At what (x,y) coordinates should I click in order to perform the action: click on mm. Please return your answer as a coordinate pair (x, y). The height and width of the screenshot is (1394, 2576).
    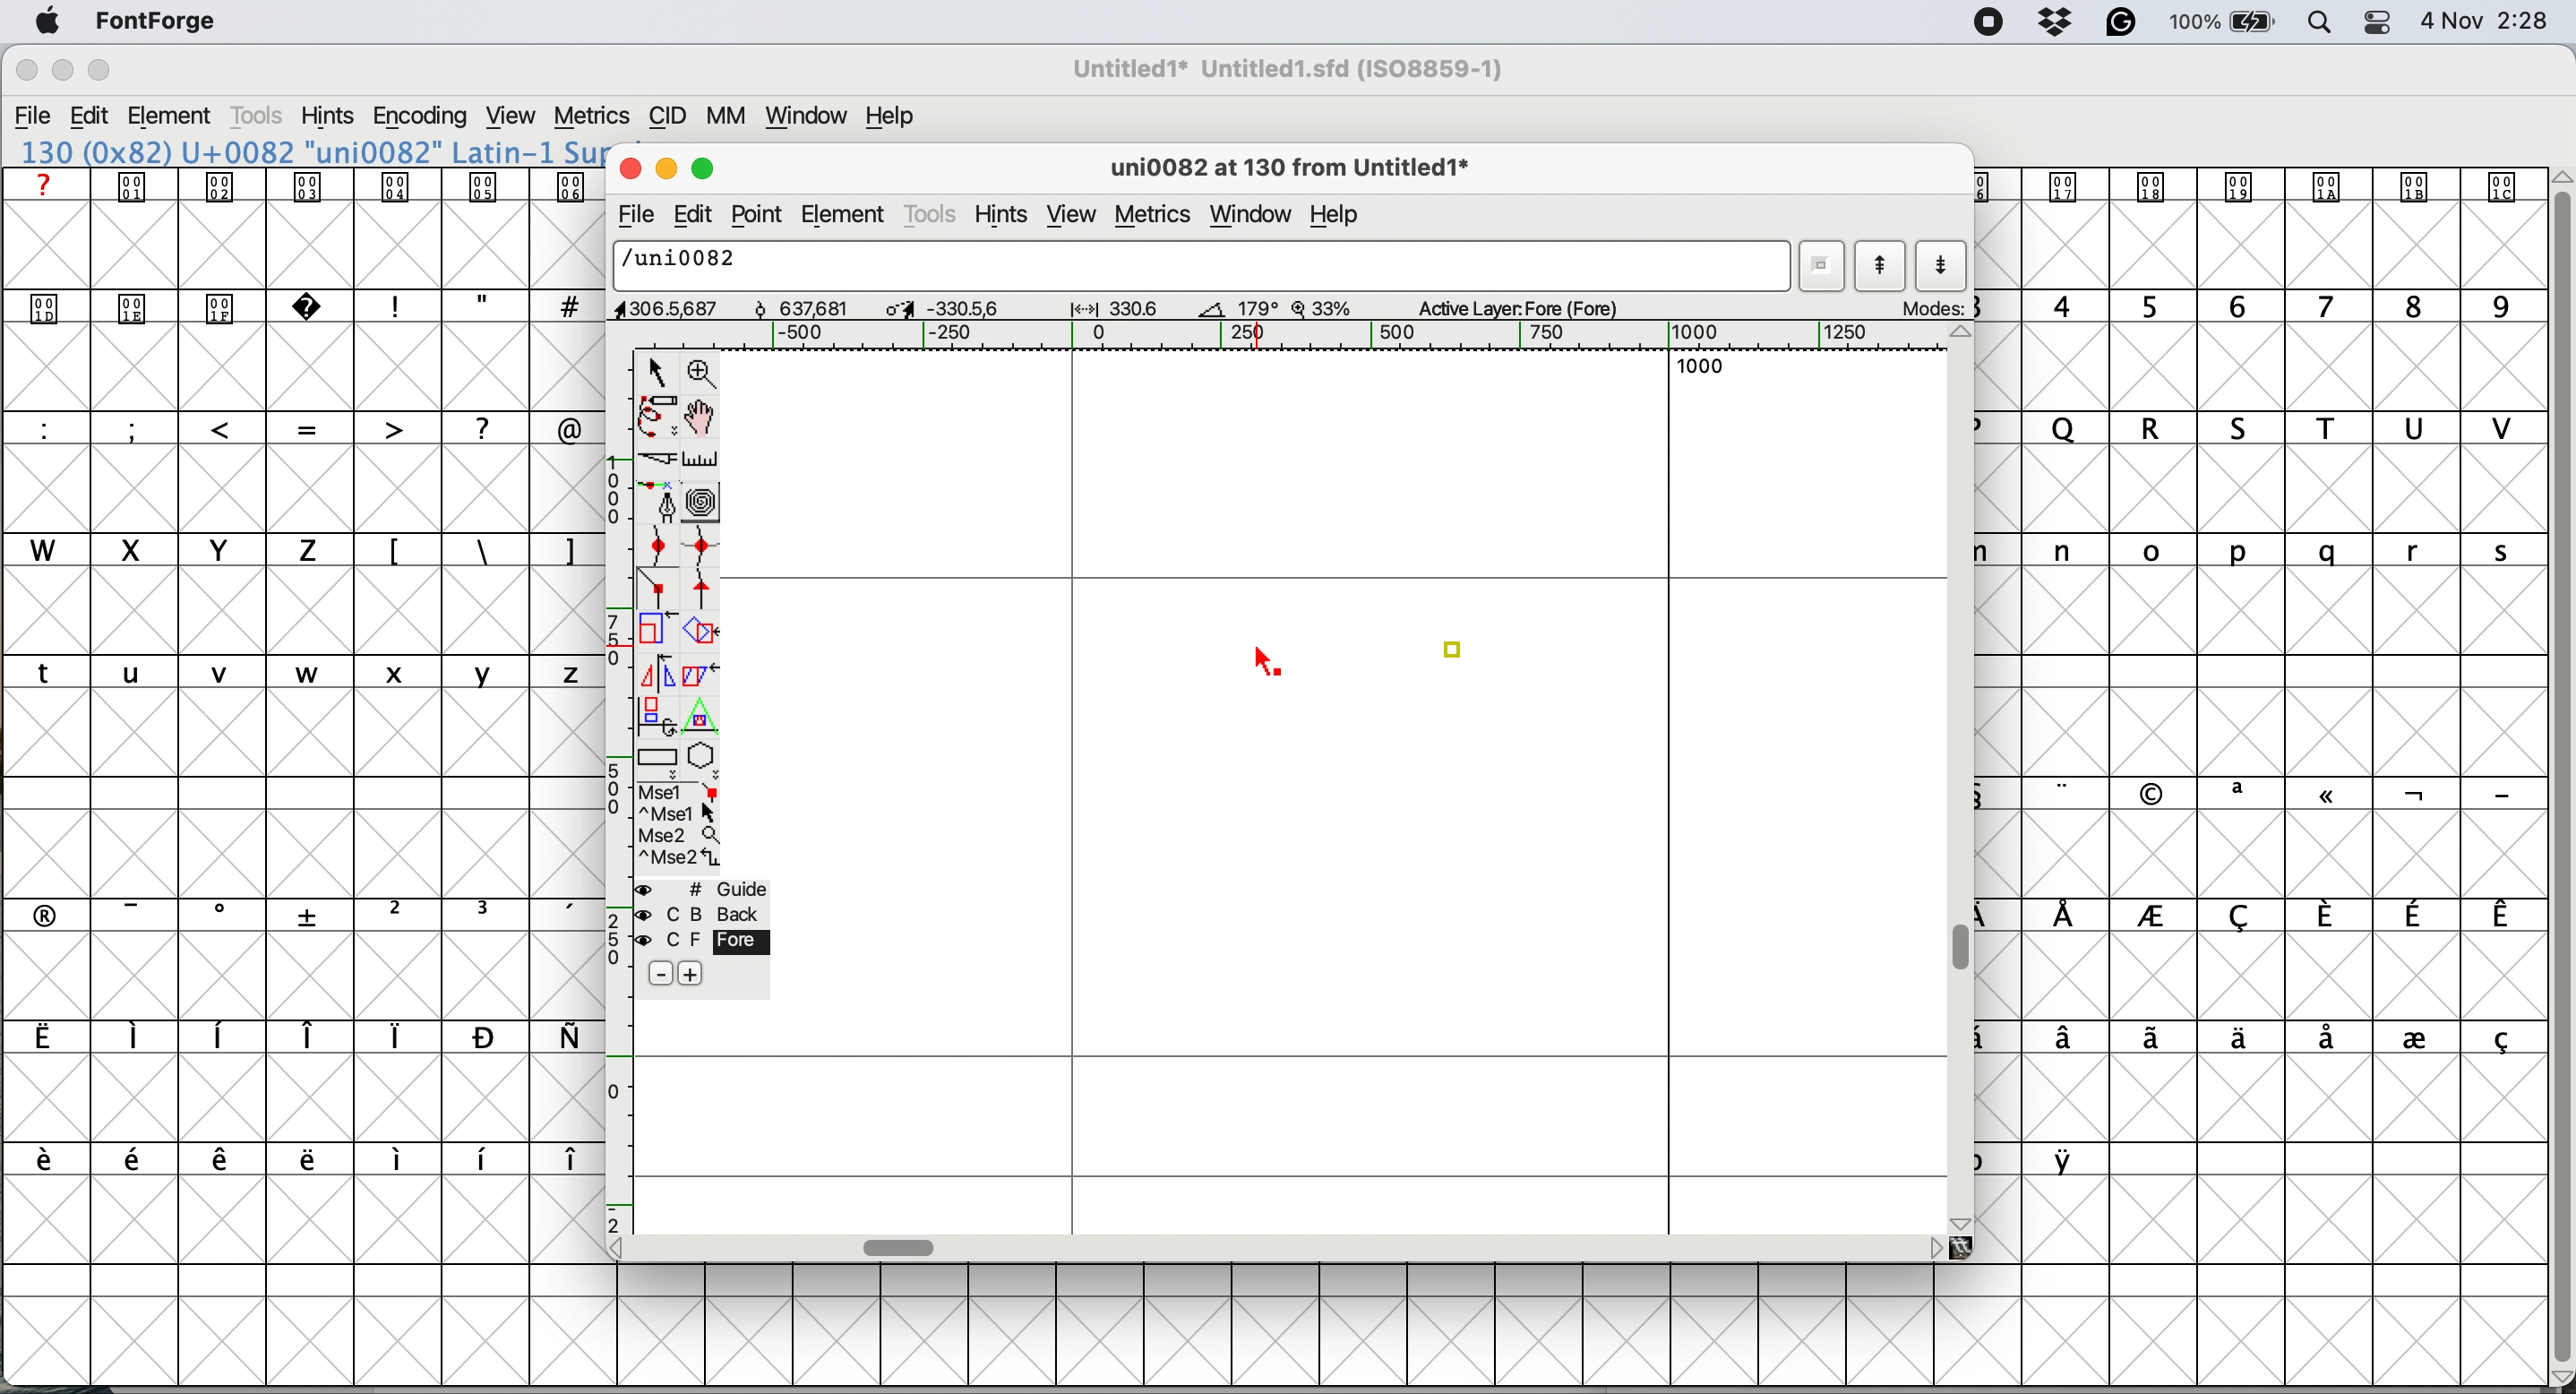
    Looking at the image, I should click on (733, 116).